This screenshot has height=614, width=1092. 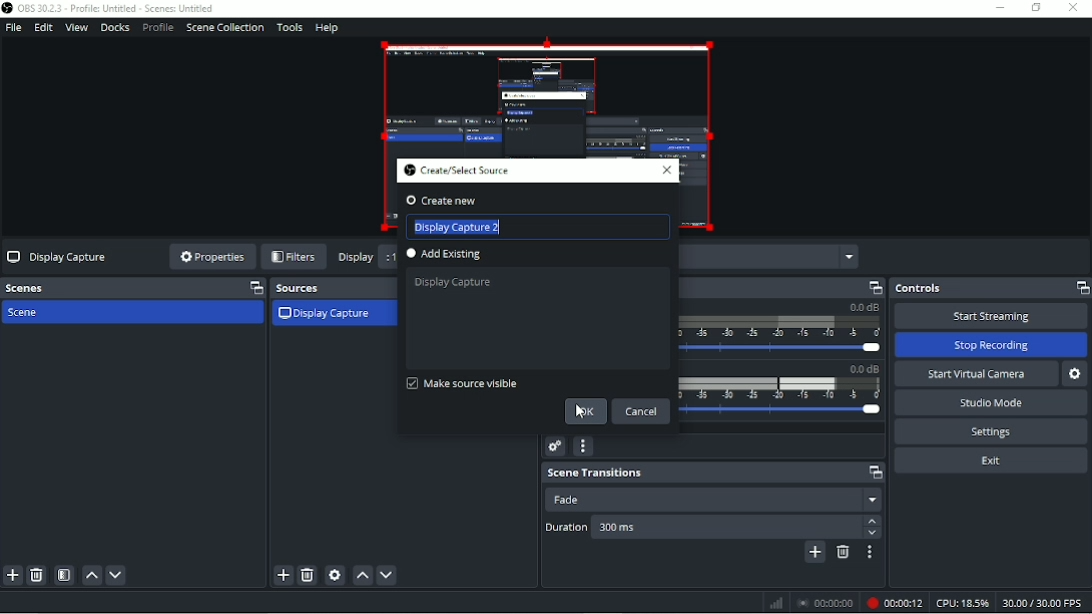 I want to click on Display, so click(x=356, y=256).